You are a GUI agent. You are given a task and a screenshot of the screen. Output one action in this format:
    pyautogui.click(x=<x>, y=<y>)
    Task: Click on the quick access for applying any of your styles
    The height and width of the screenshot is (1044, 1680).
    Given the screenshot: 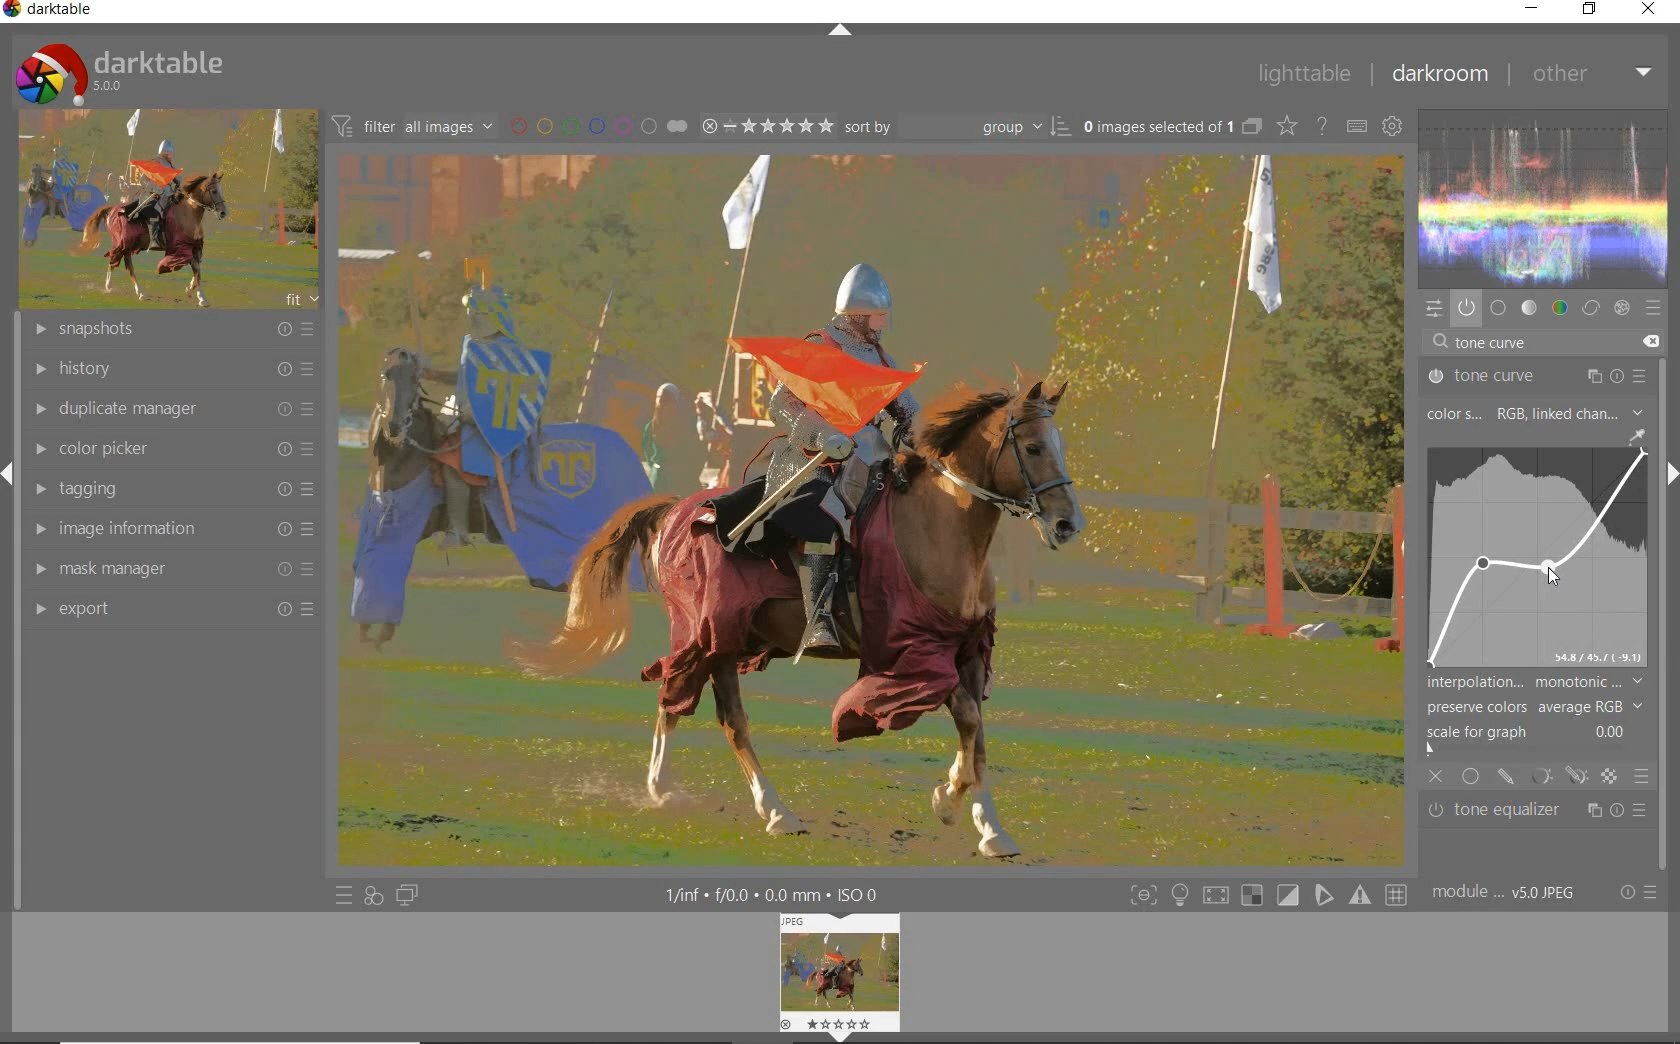 What is the action you would take?
    pyautogui.click(x=372, y=896)
    